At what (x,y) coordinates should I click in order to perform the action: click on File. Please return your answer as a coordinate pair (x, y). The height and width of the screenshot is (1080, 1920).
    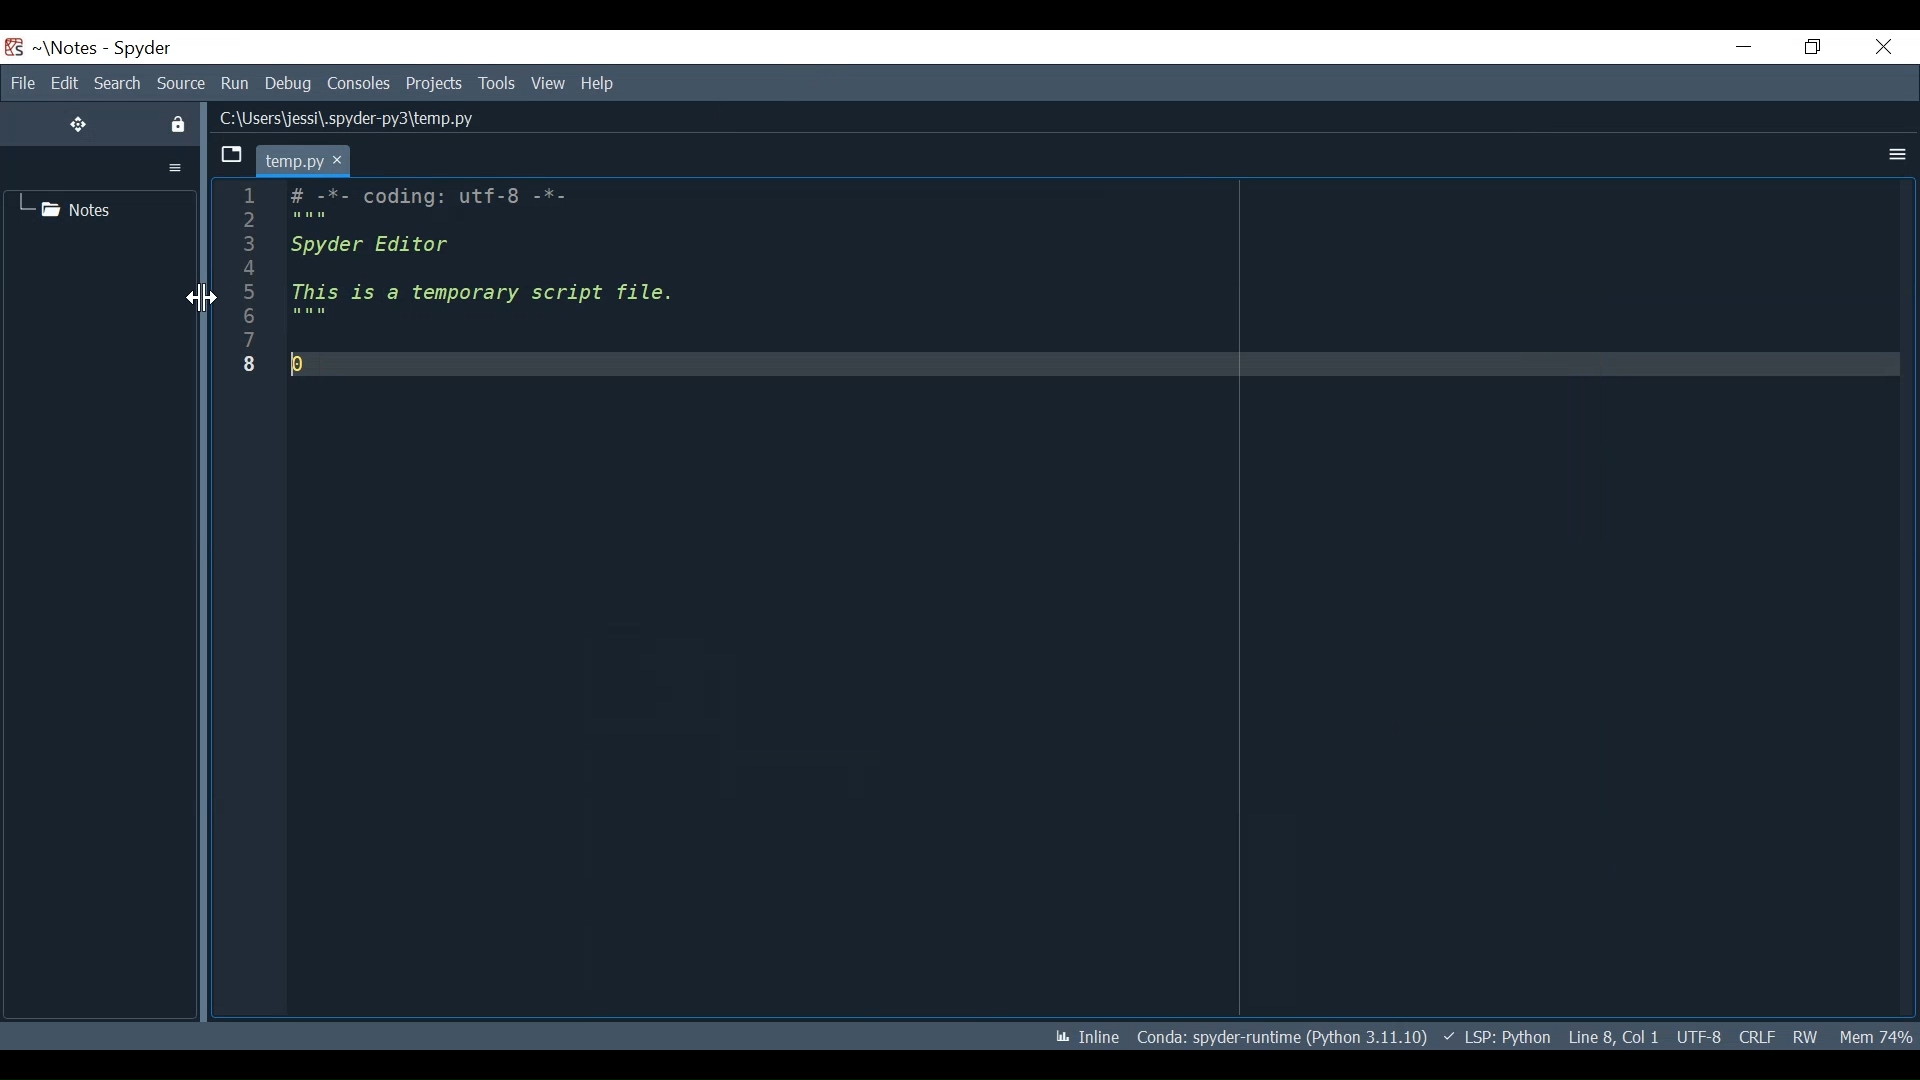
    Looking at the image, I should click on (20, 83).